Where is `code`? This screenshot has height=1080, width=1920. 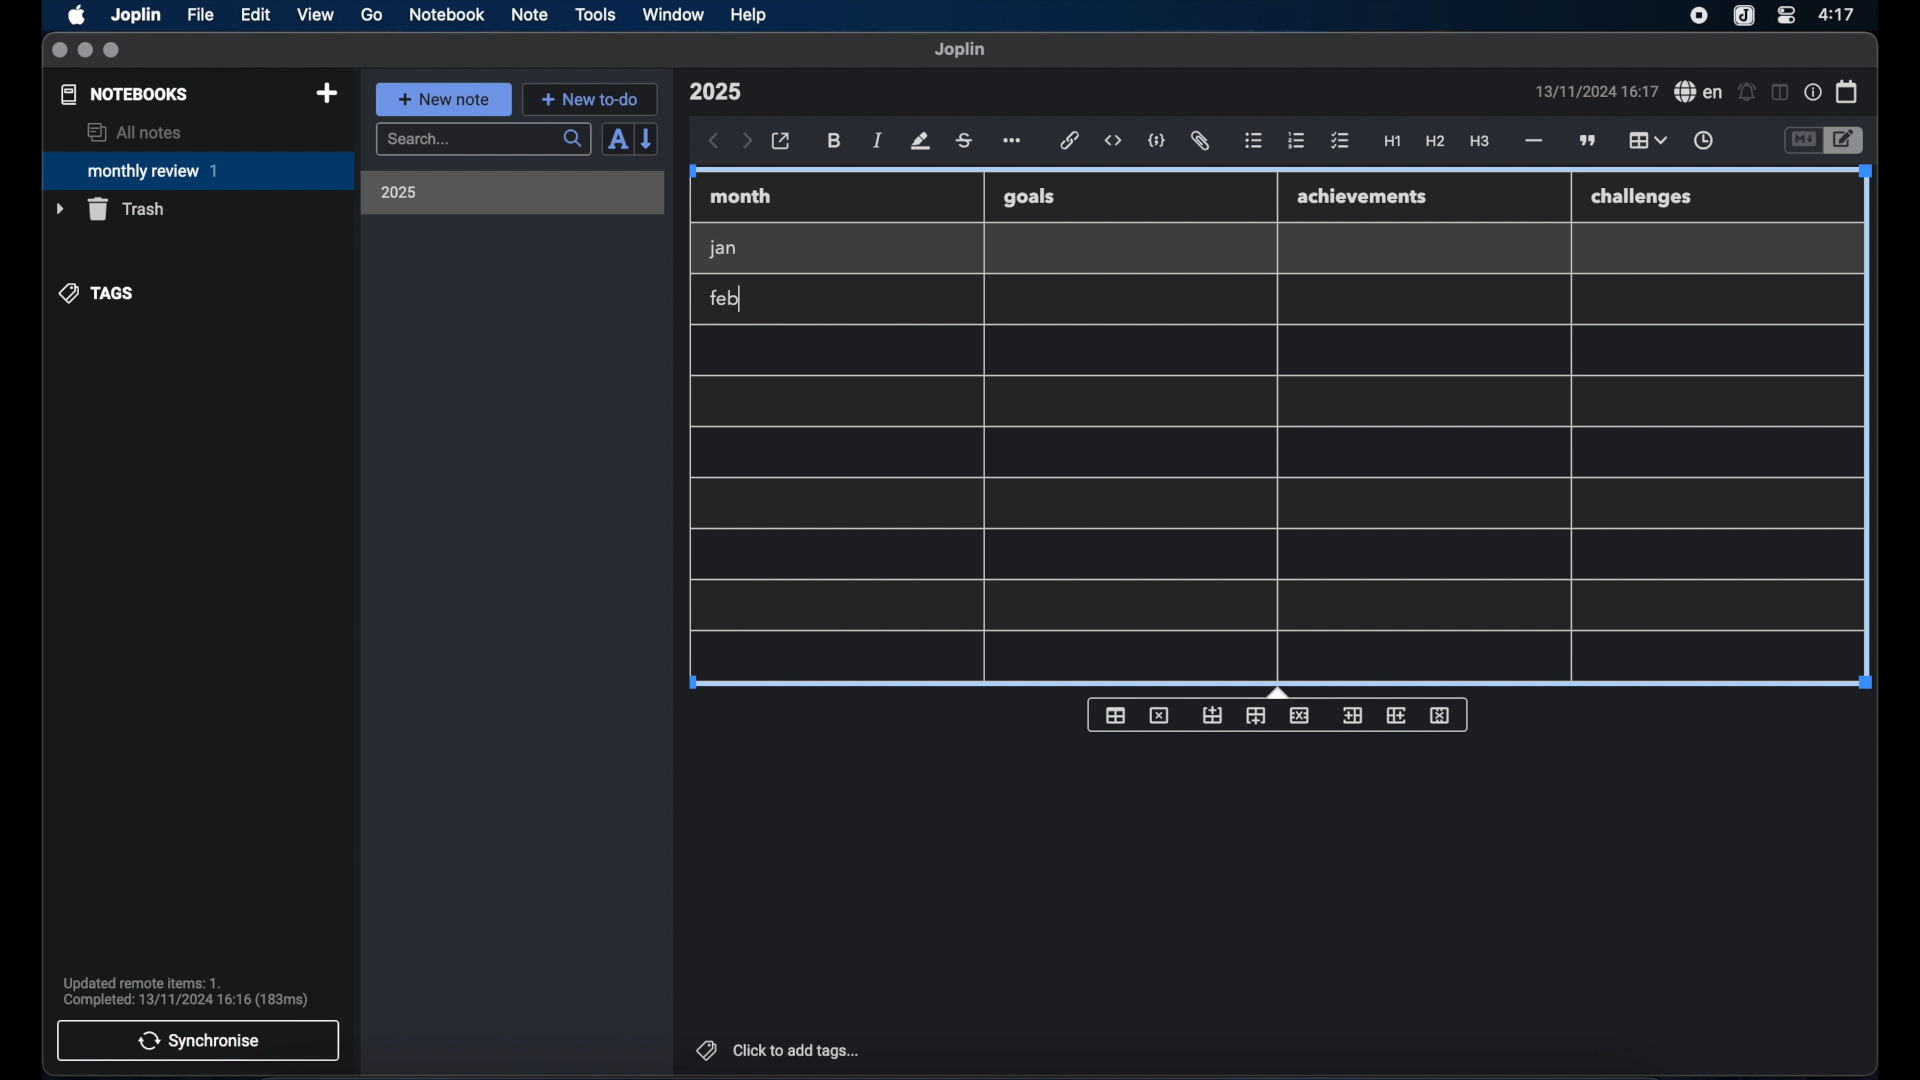 code is located at coordinates (1157, 142).